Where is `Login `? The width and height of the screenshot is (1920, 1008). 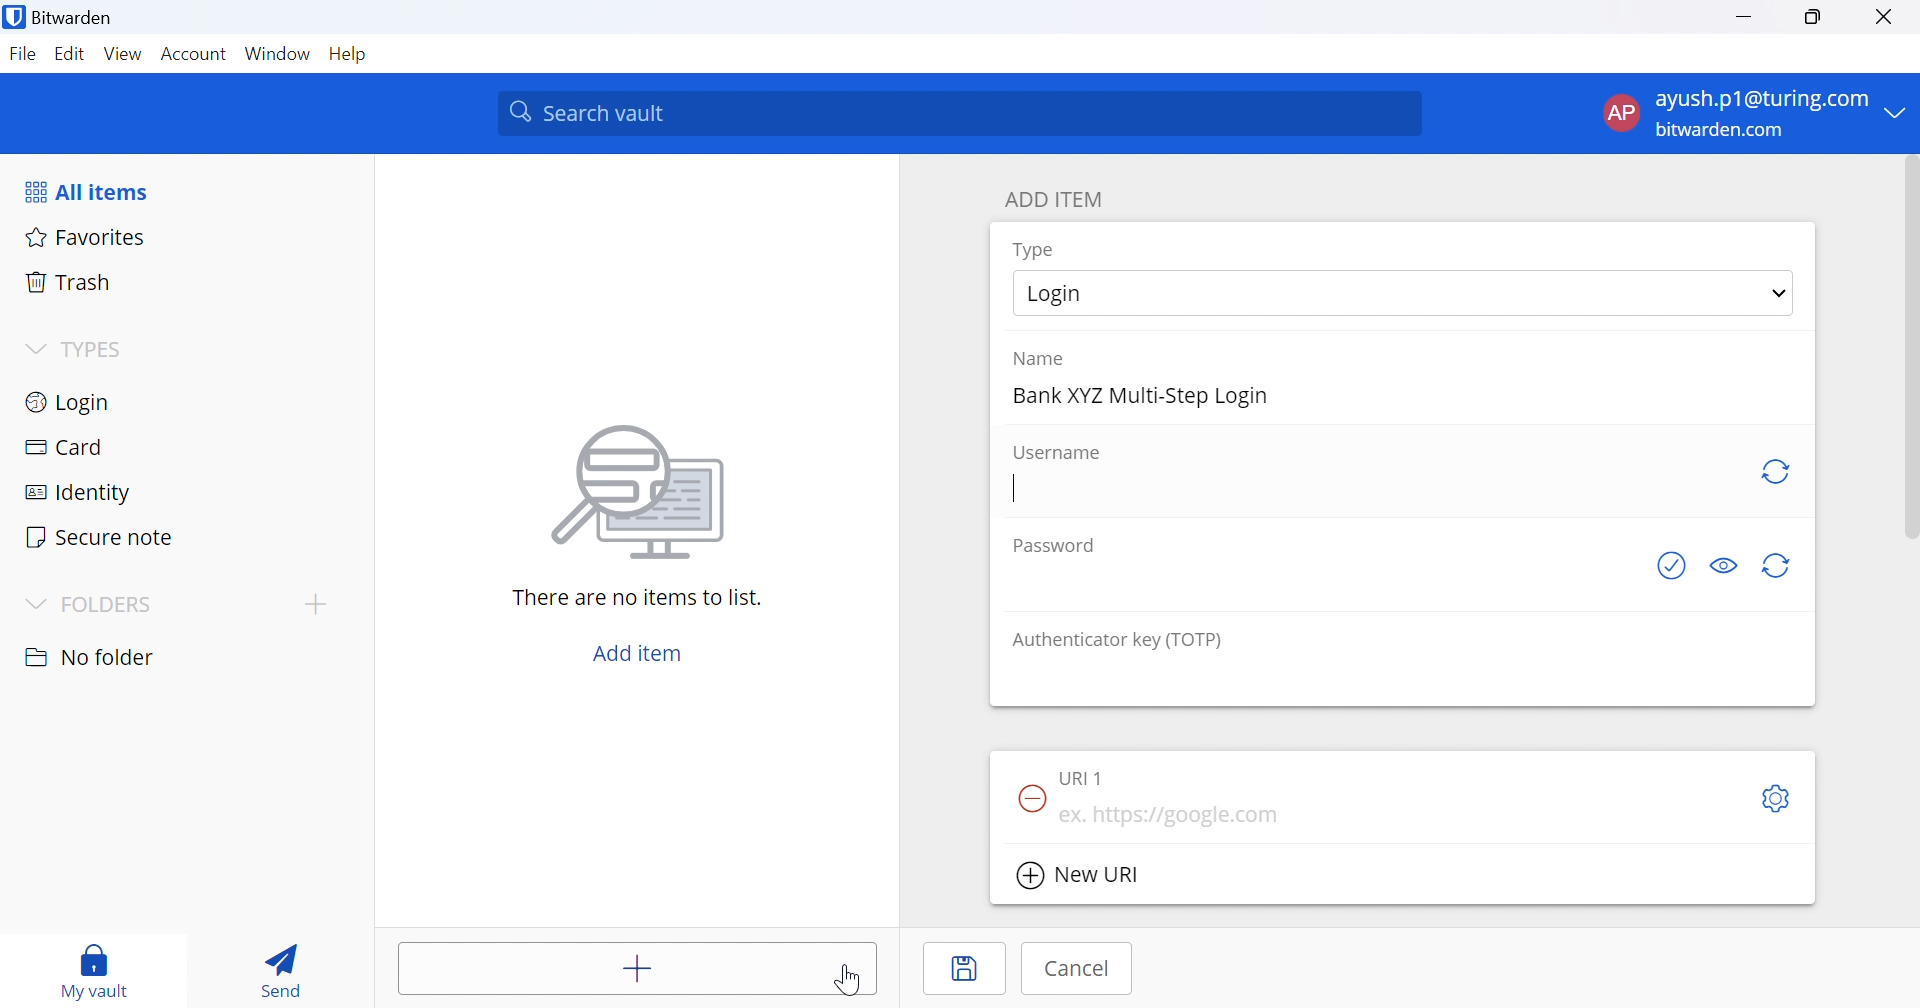 Login  is located at coordinates (1081, 293).